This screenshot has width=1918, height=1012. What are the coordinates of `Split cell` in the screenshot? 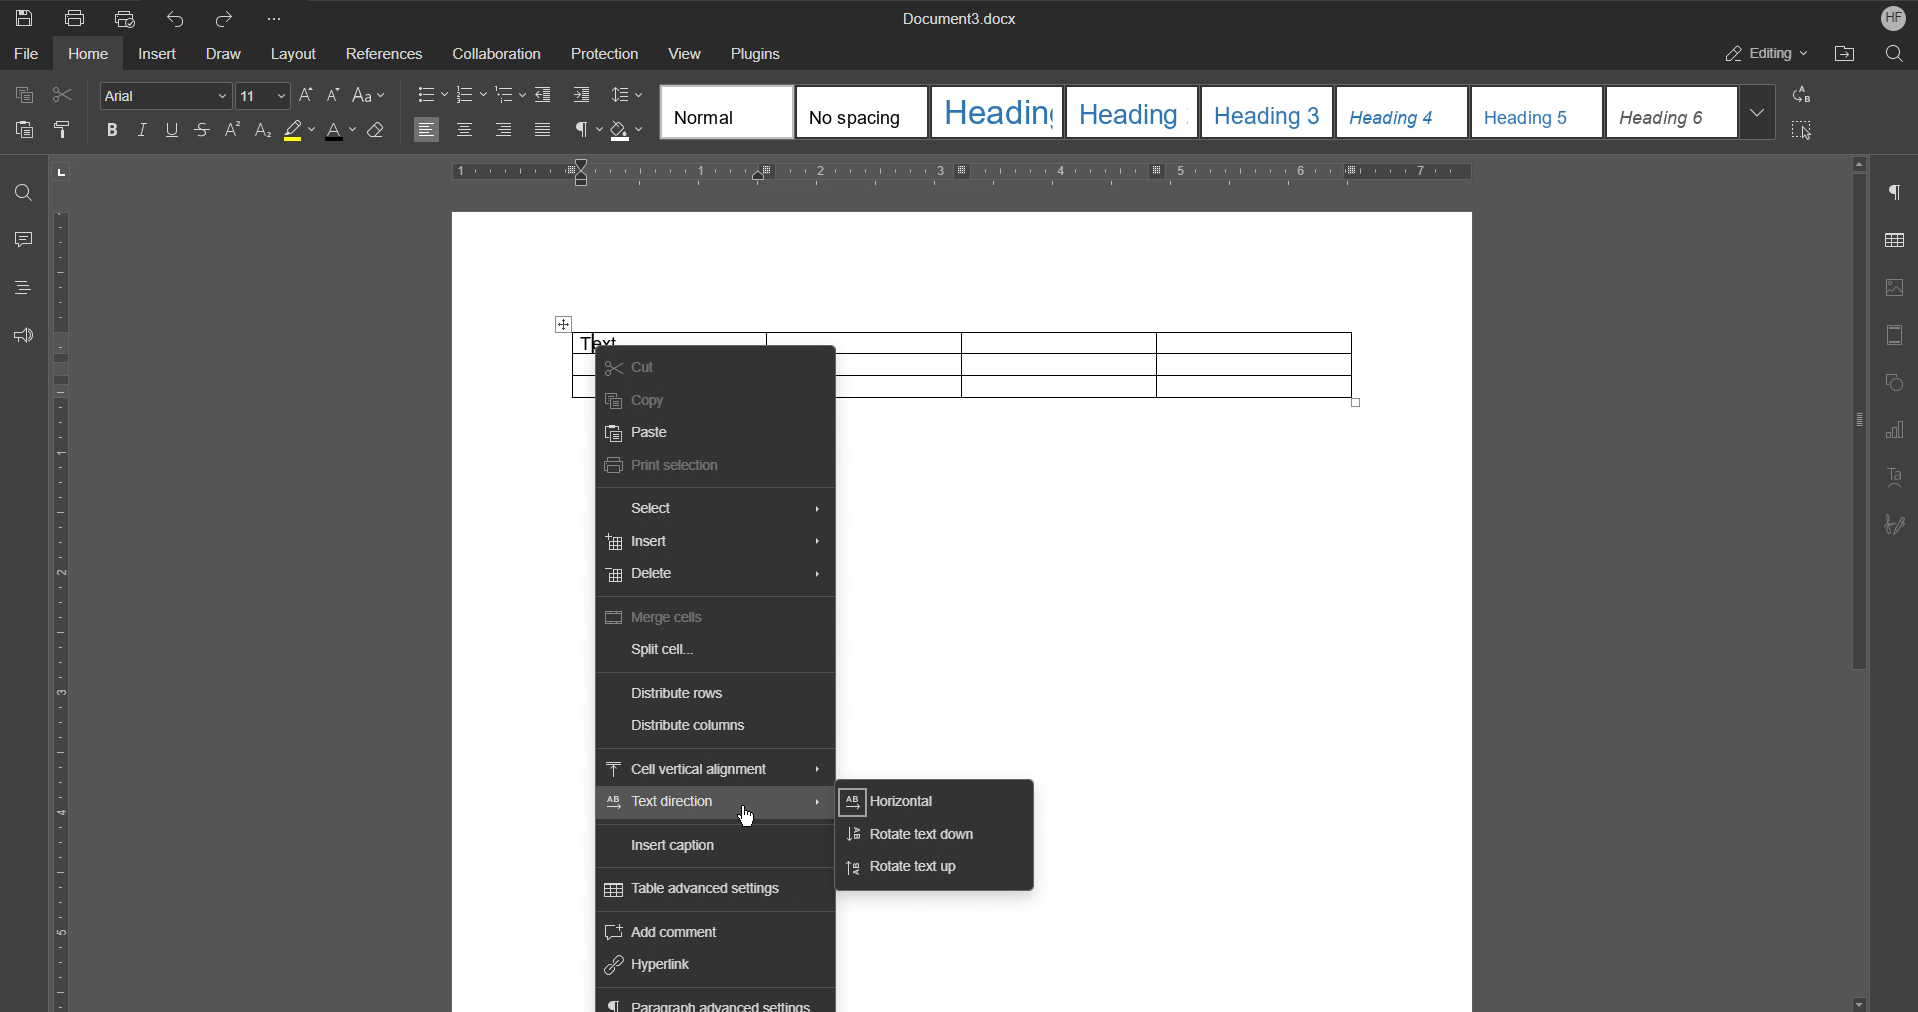 It's located at (660, 649).